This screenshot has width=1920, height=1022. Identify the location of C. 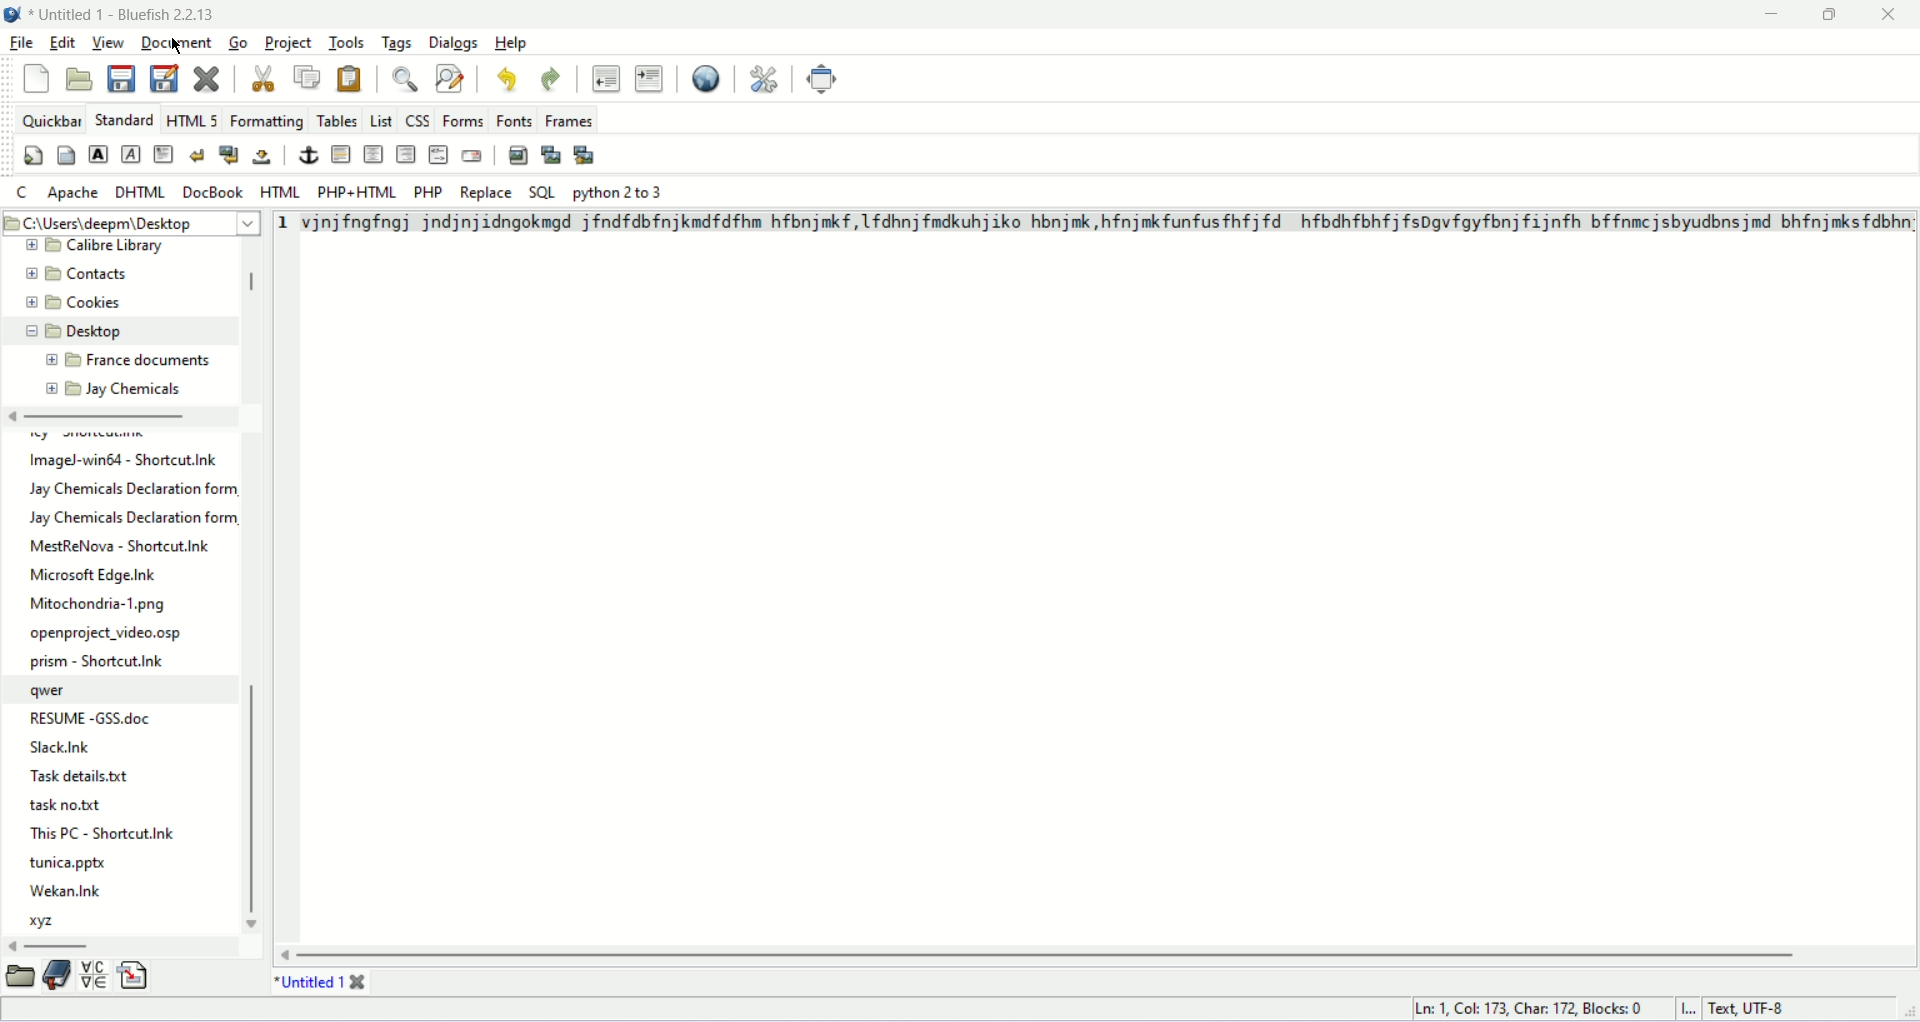
(25, 192).